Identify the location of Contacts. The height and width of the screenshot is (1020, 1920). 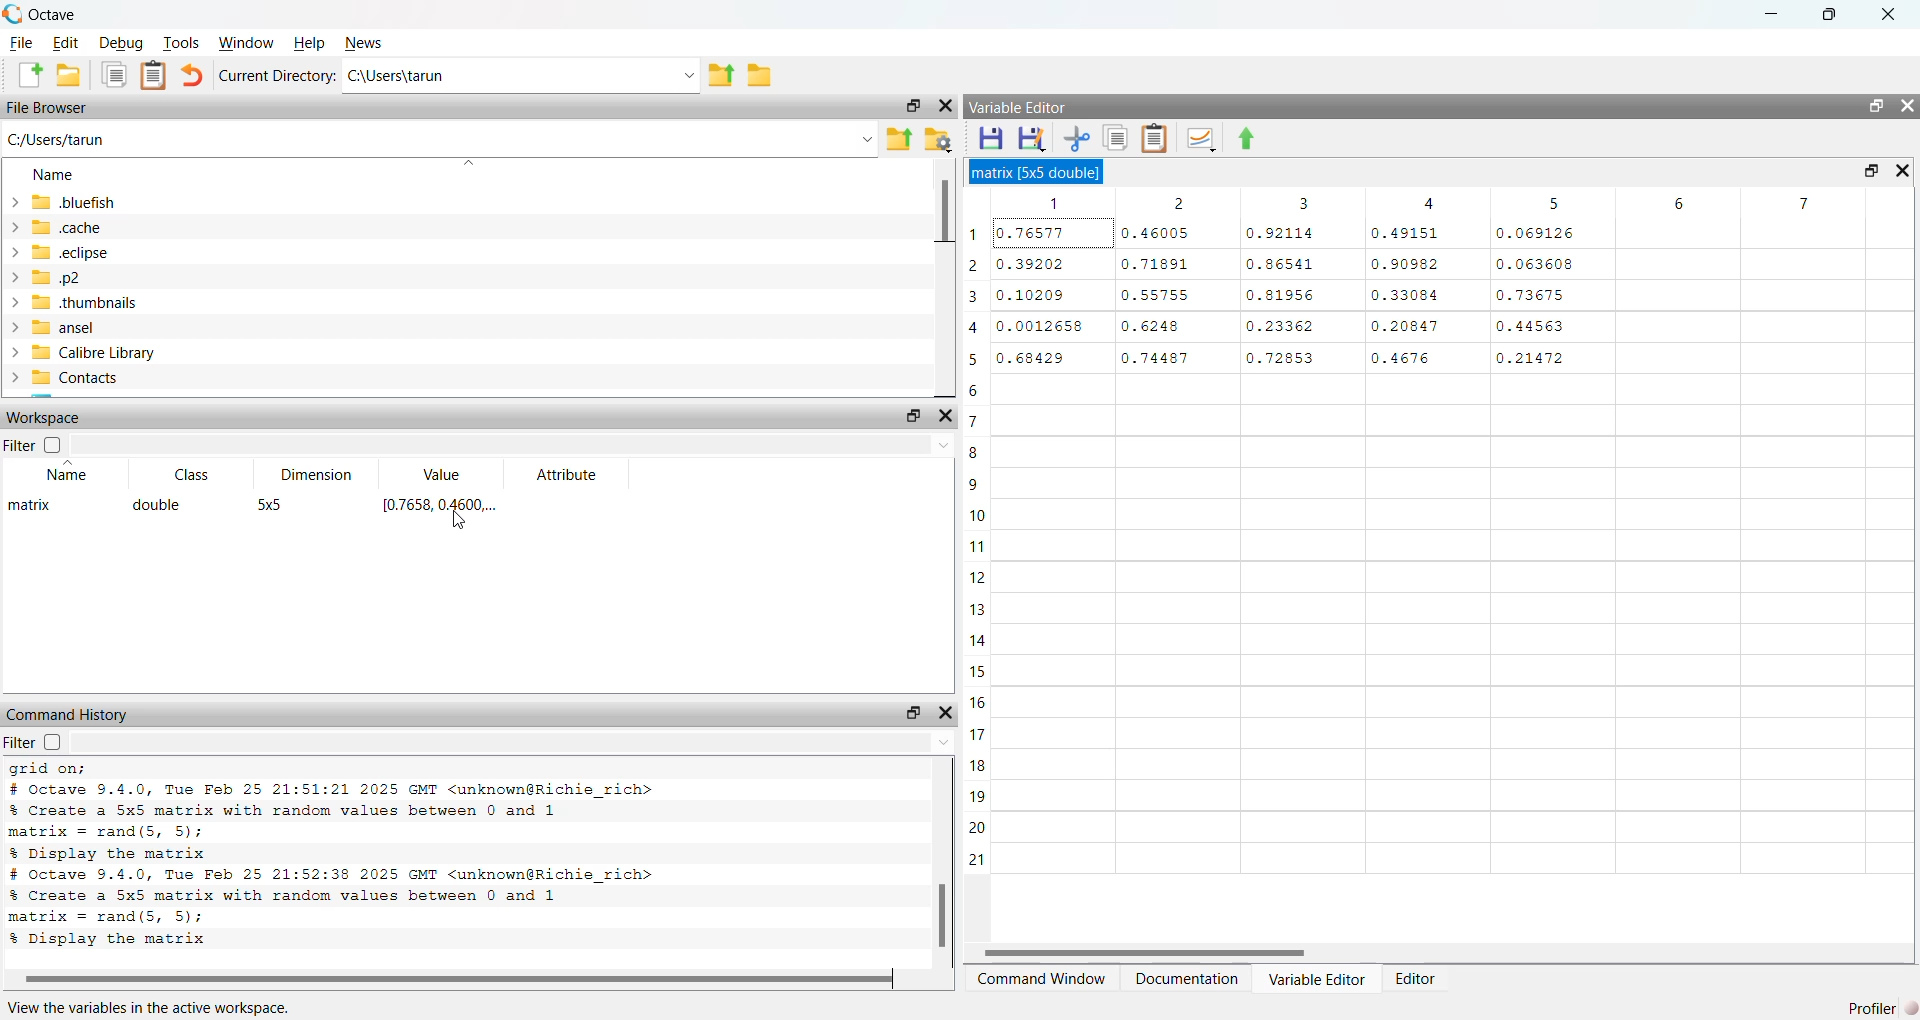
(94, 379).